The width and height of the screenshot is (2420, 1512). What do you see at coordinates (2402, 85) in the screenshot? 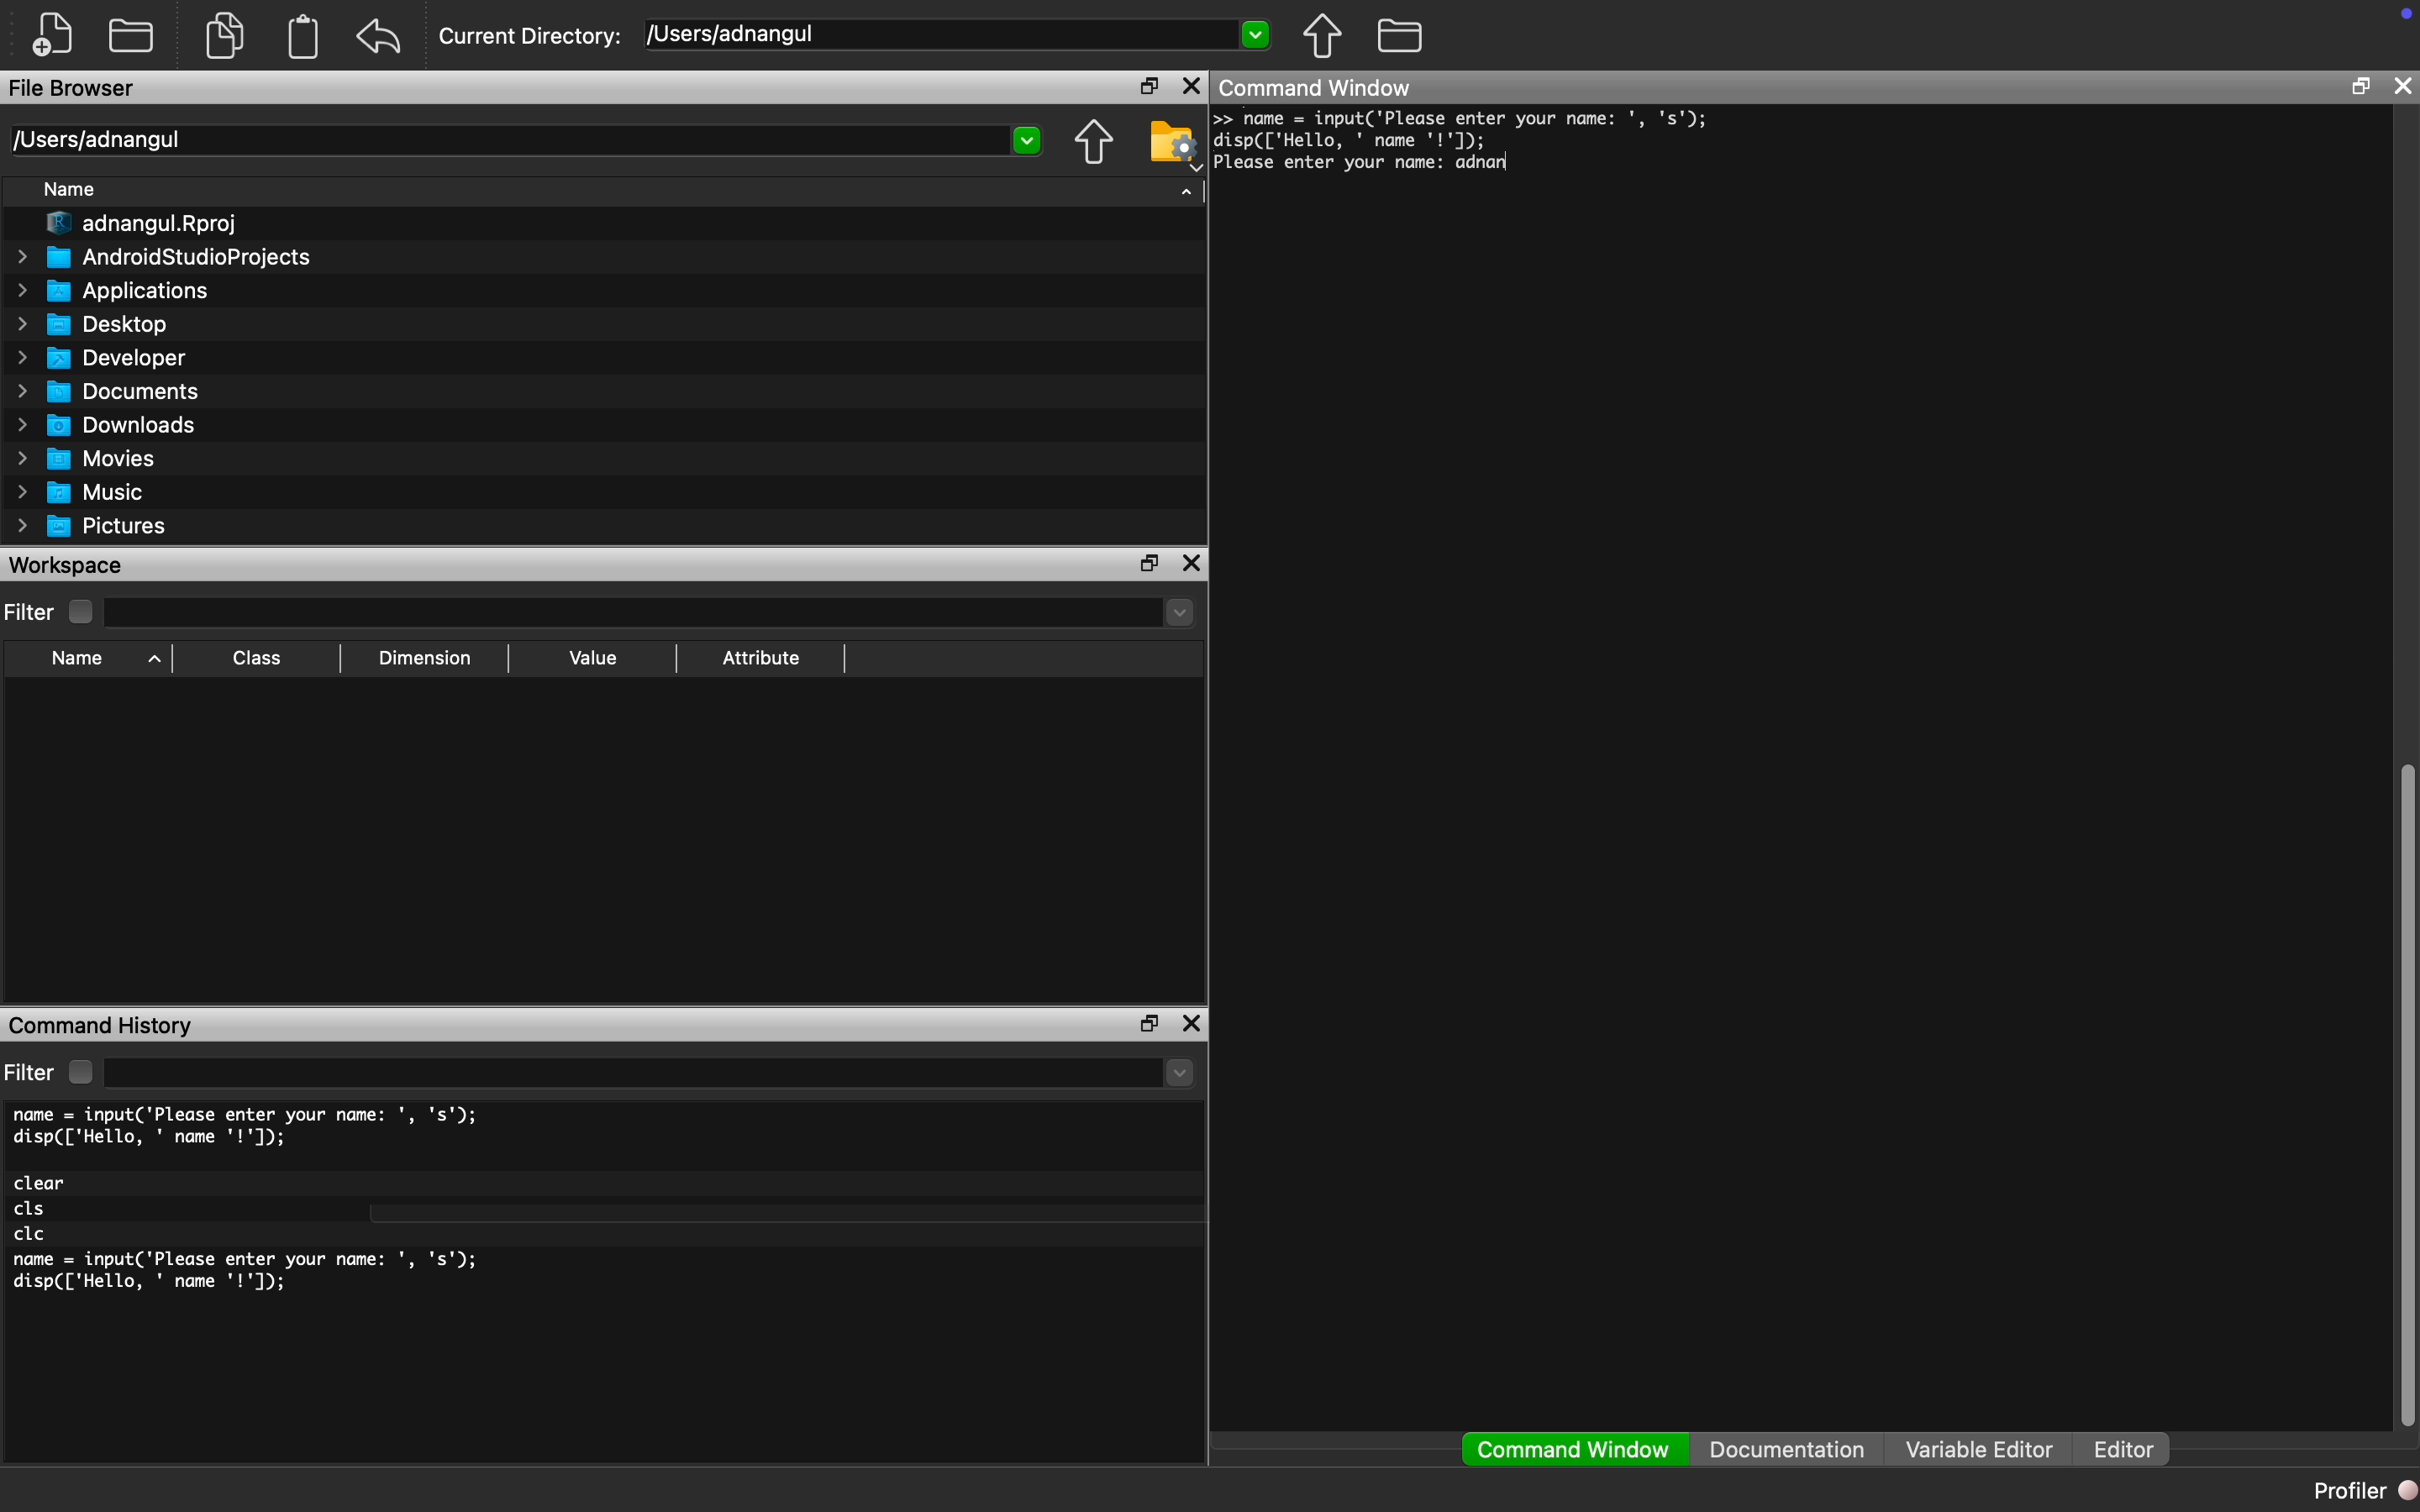
I see `close` at bounding box center [2402, 85].